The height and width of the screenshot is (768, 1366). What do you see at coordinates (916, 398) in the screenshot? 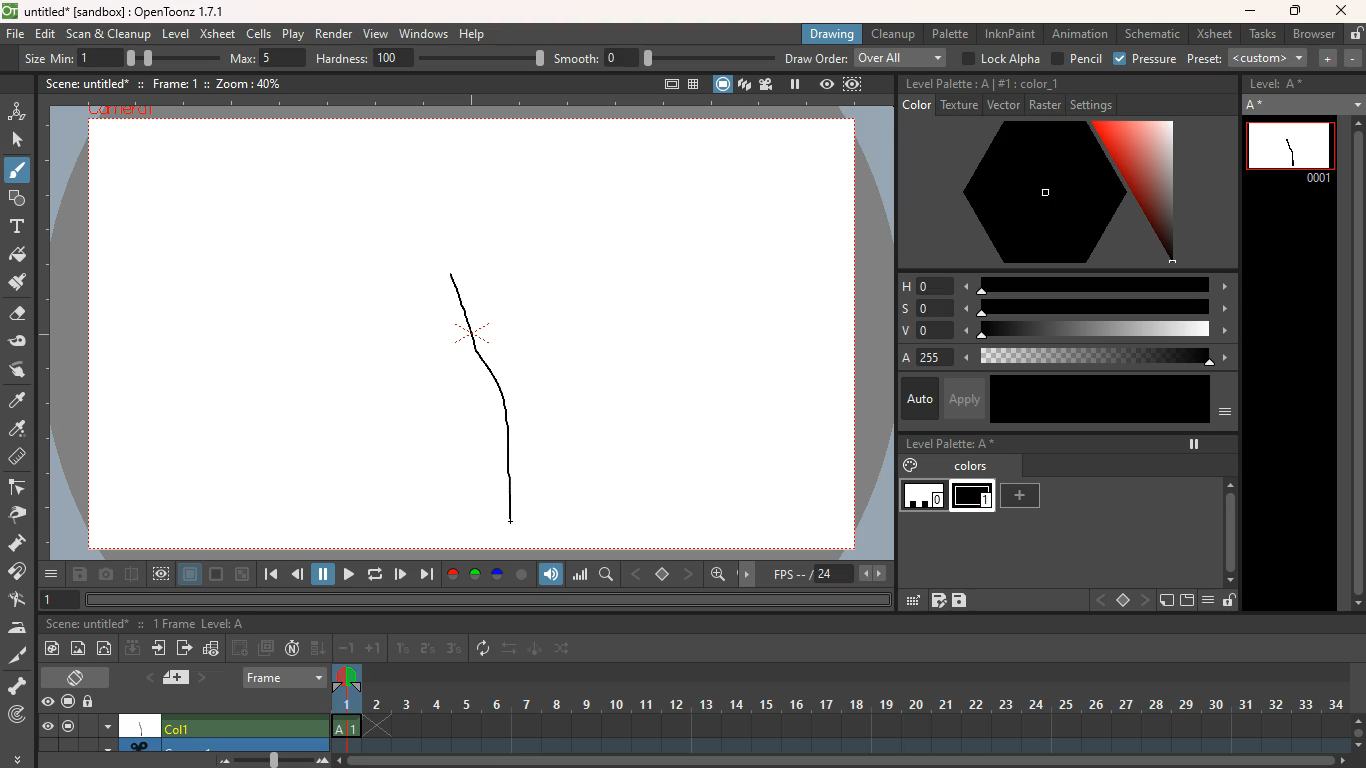
I see `auto` at bounding box center [916, 398].